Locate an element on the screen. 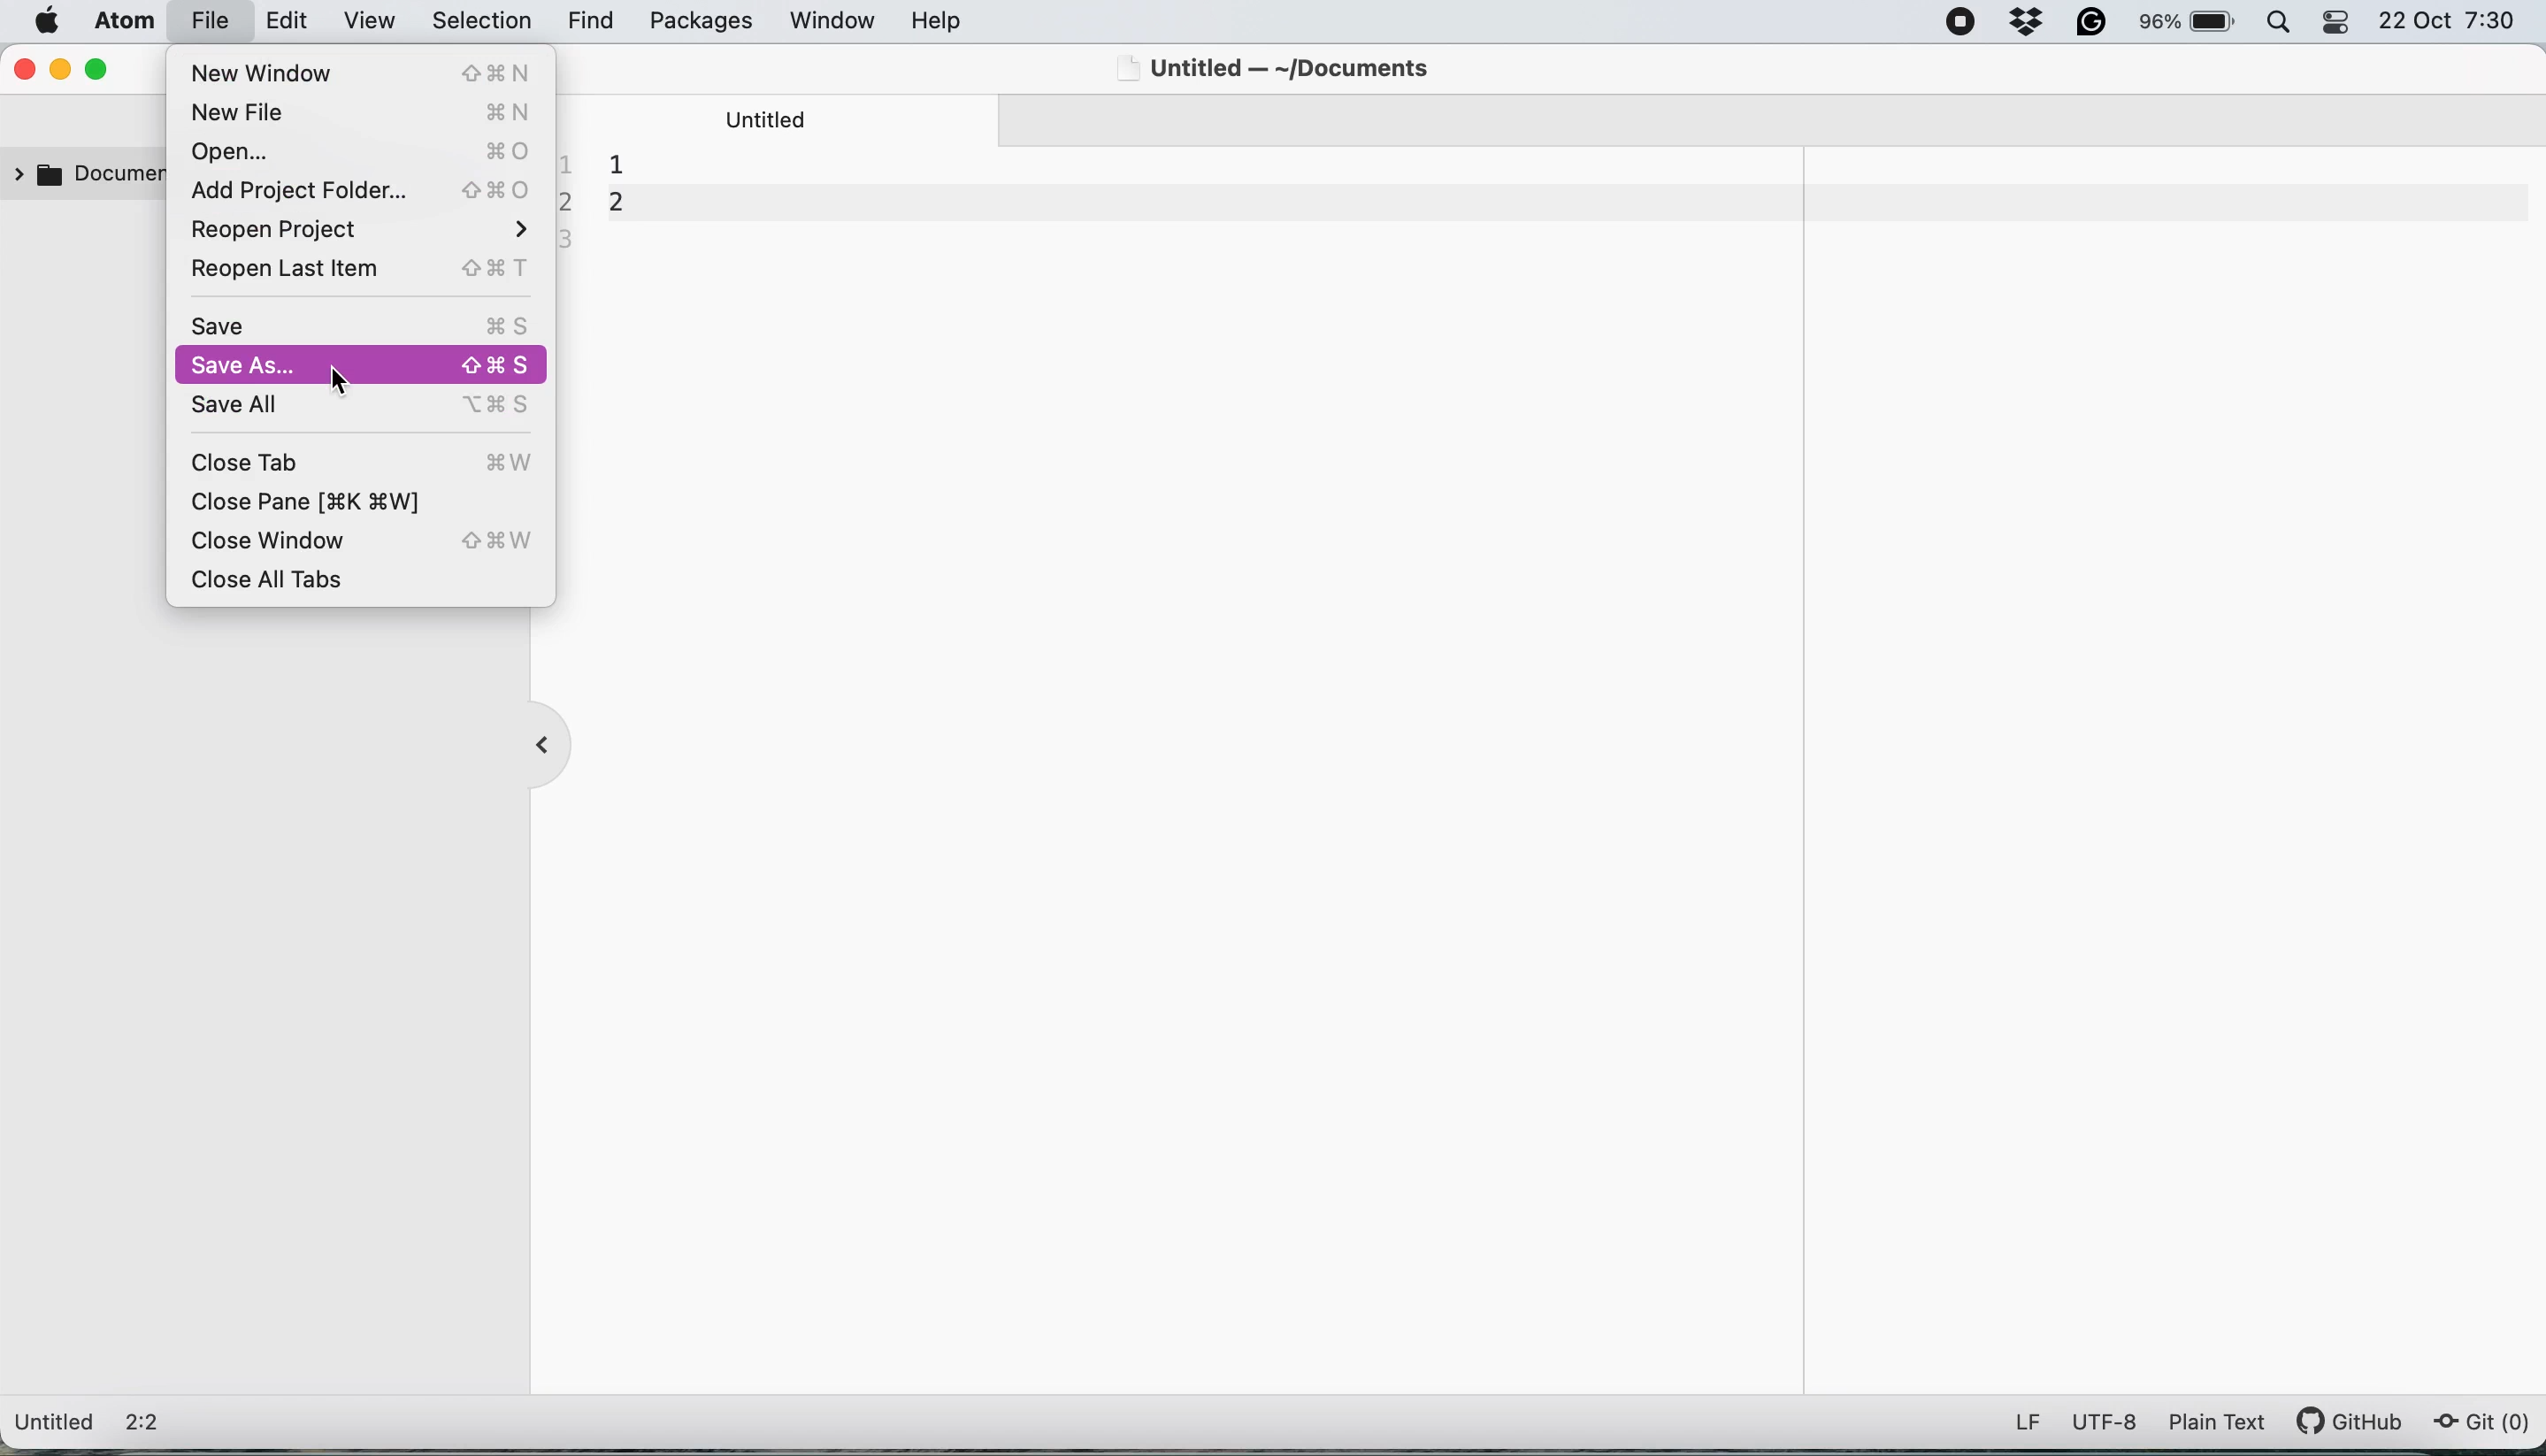 Image resolution: width=2546 pixels, height=1456 pixels. Close Pane [$K $W] is located at coordinates (306, 503).